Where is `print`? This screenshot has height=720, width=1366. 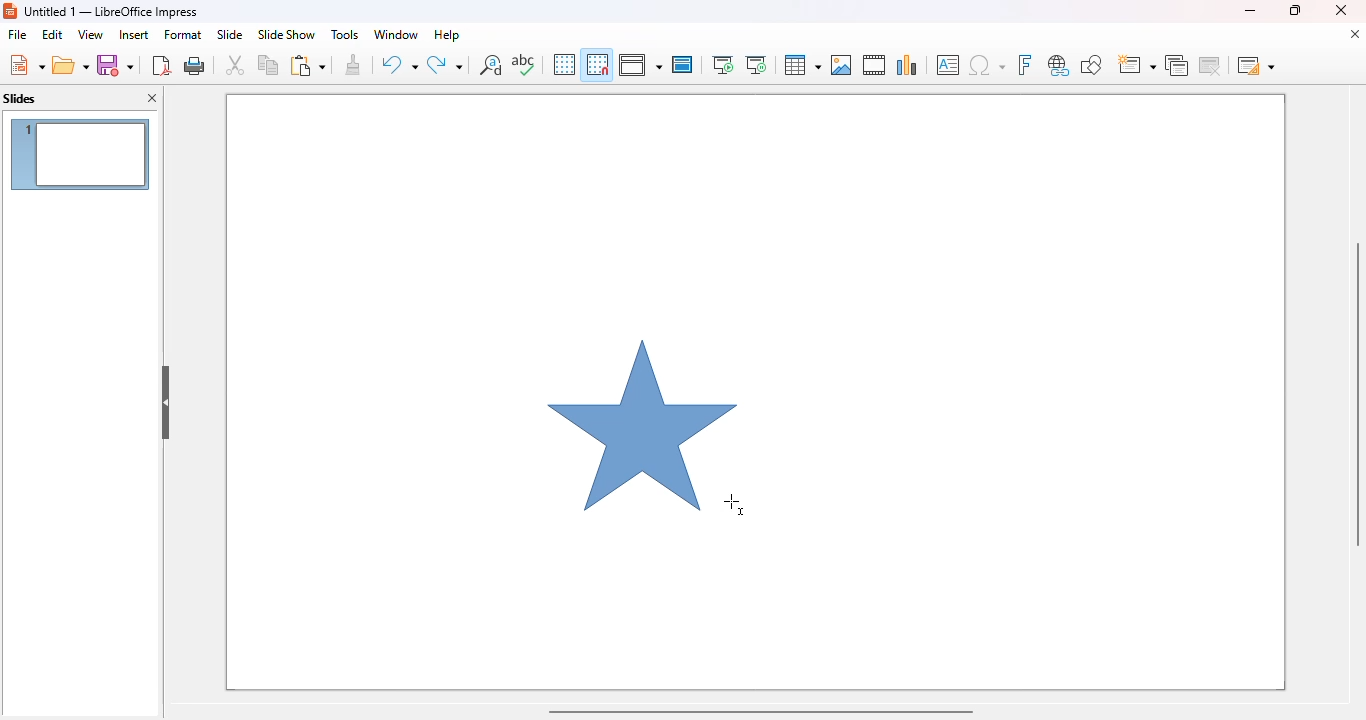 print is located at coordinates (196, 65).